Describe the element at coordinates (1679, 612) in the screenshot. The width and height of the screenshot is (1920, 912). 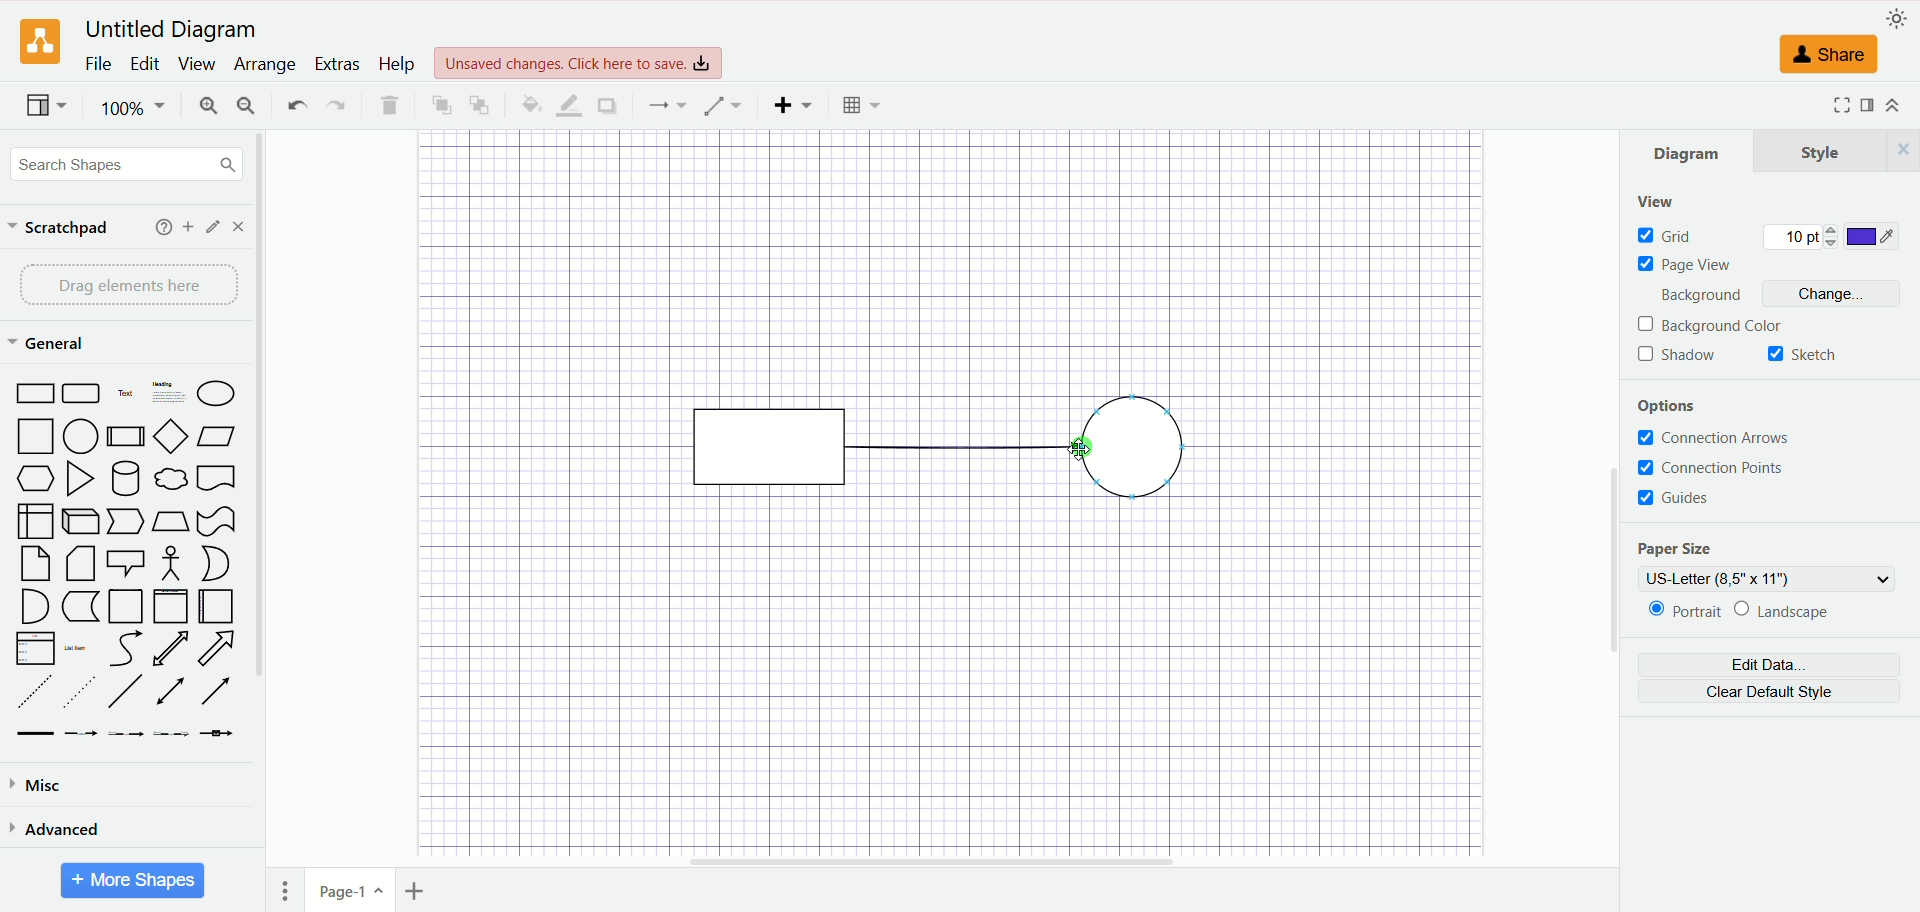
I see `portrait` at that location.